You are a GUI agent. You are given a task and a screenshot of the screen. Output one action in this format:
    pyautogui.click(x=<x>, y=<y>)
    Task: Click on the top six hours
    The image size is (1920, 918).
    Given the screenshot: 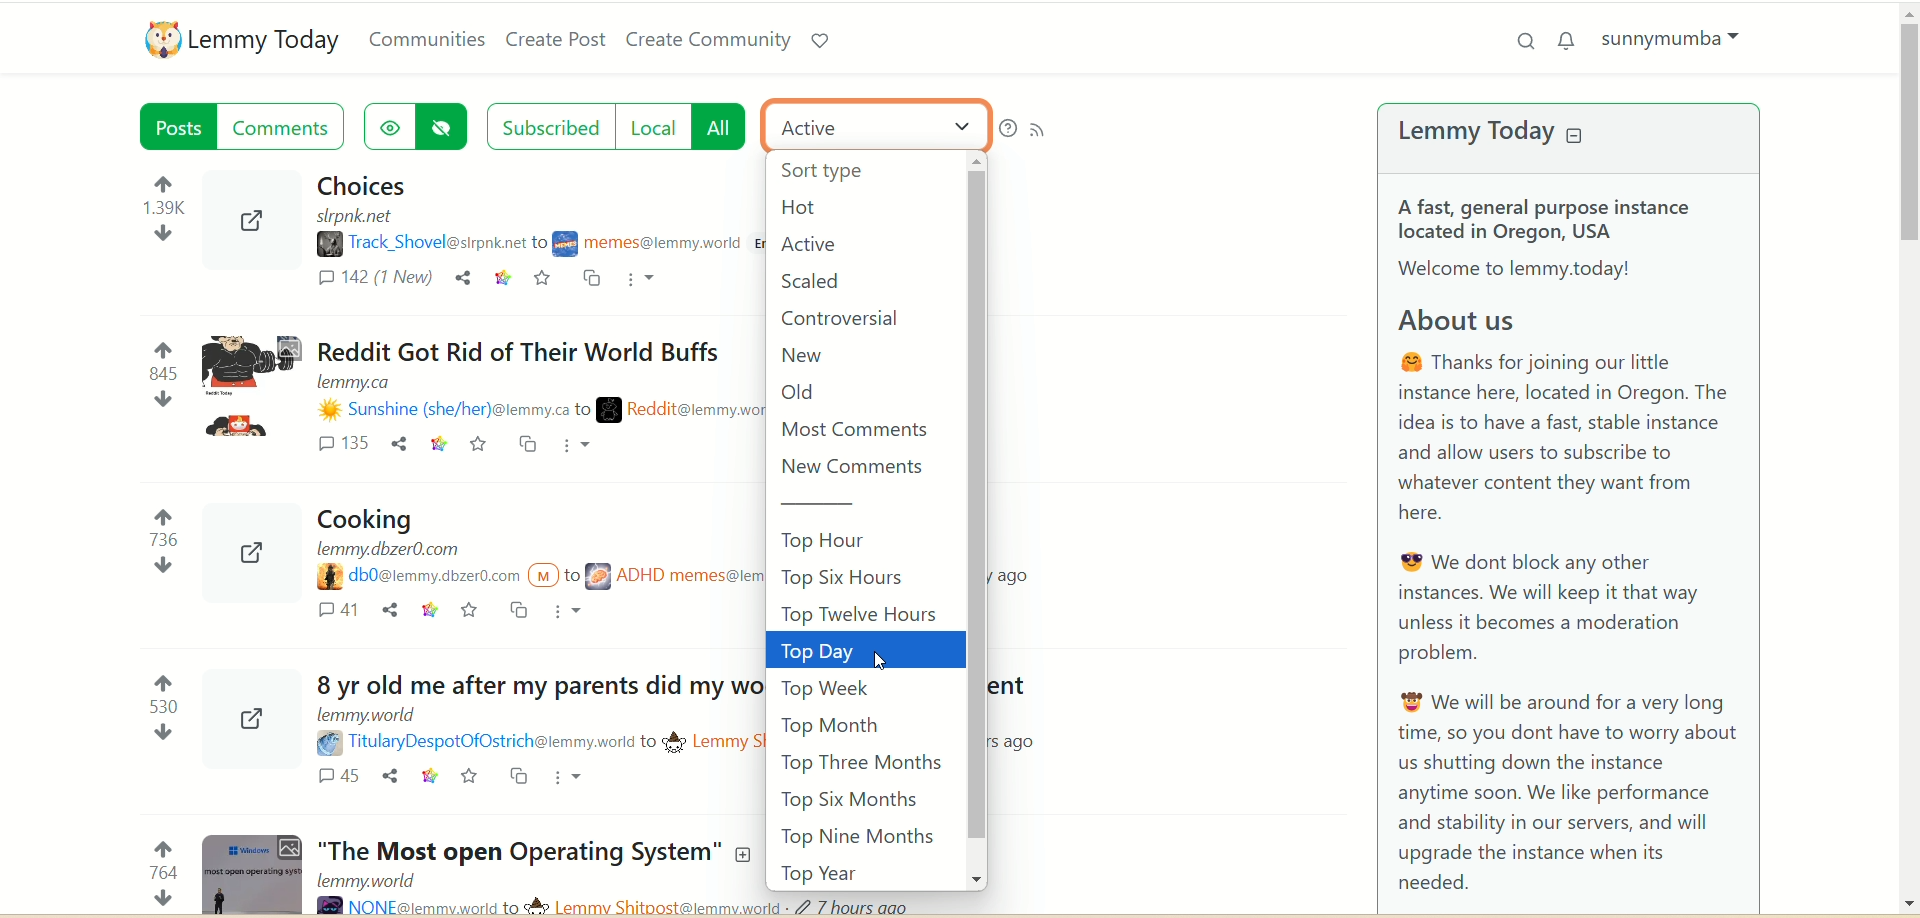 What is the action you would take?
    pyautogui.click(x=862, y=576)
    